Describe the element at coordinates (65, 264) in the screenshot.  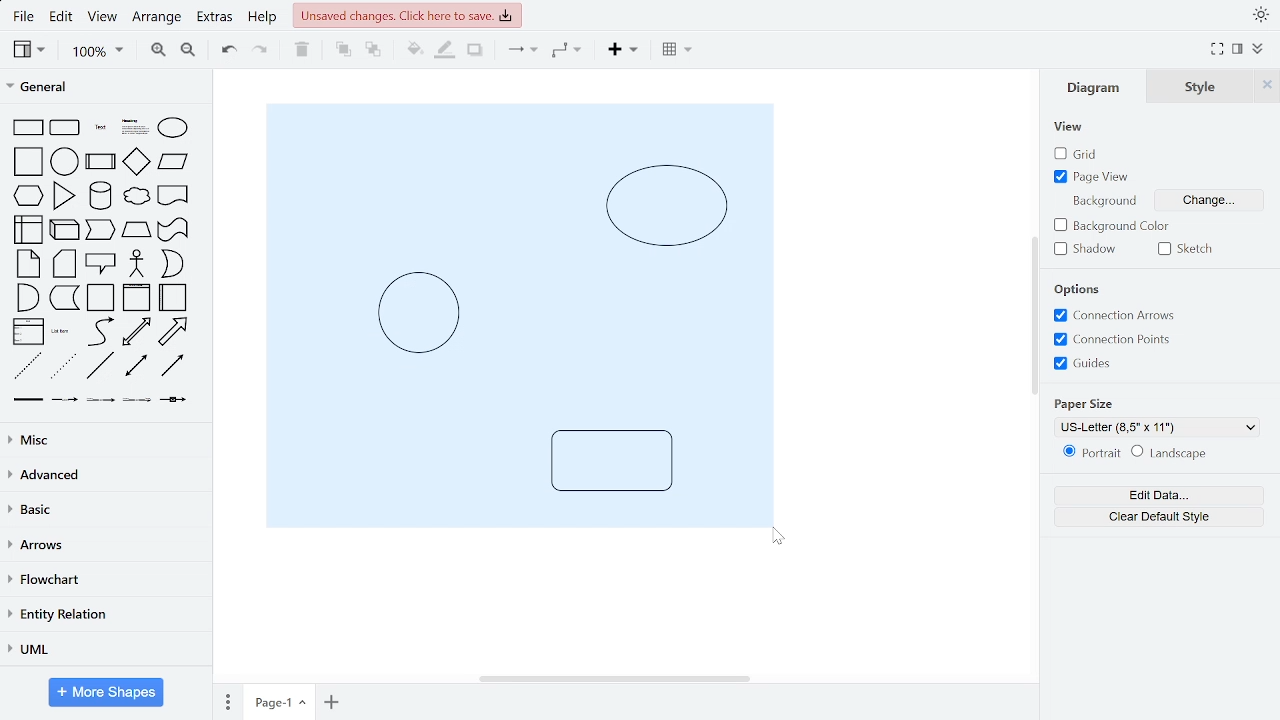
I see `card` at that location.